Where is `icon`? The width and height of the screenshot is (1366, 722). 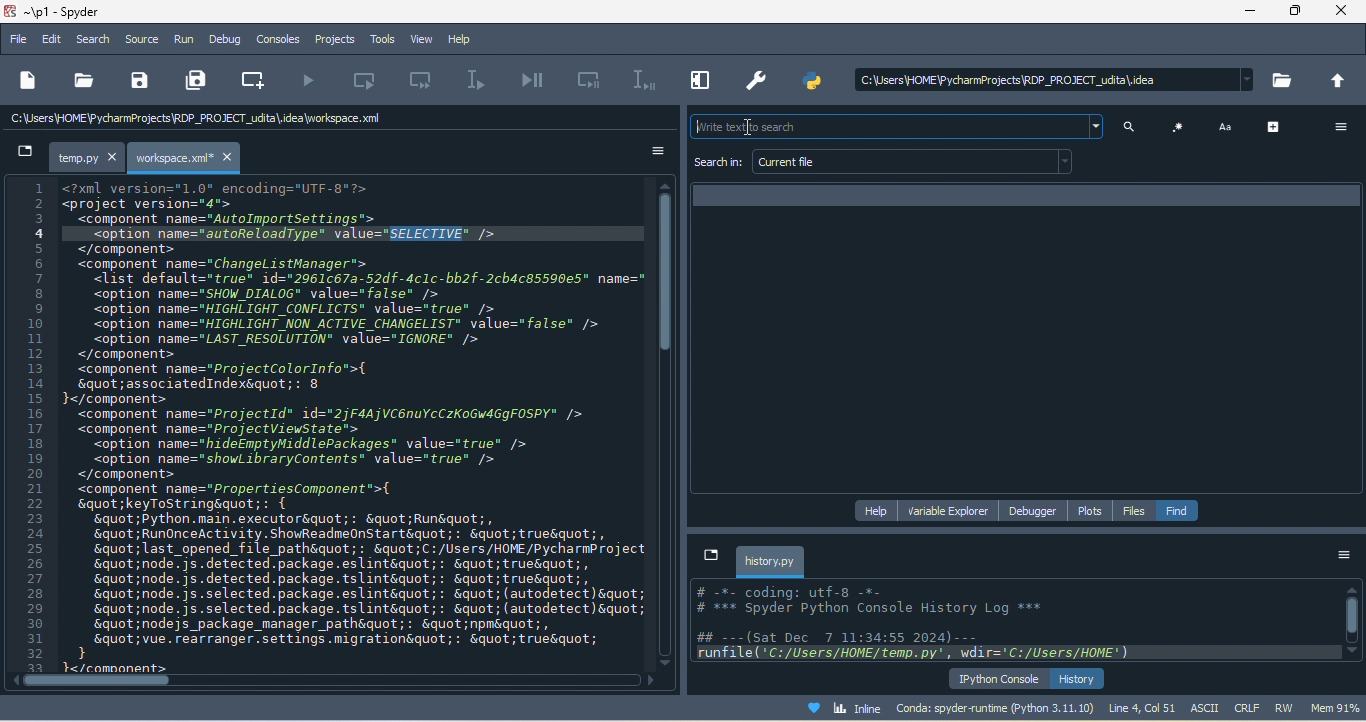 icon is located at coordinates (1179, 127).